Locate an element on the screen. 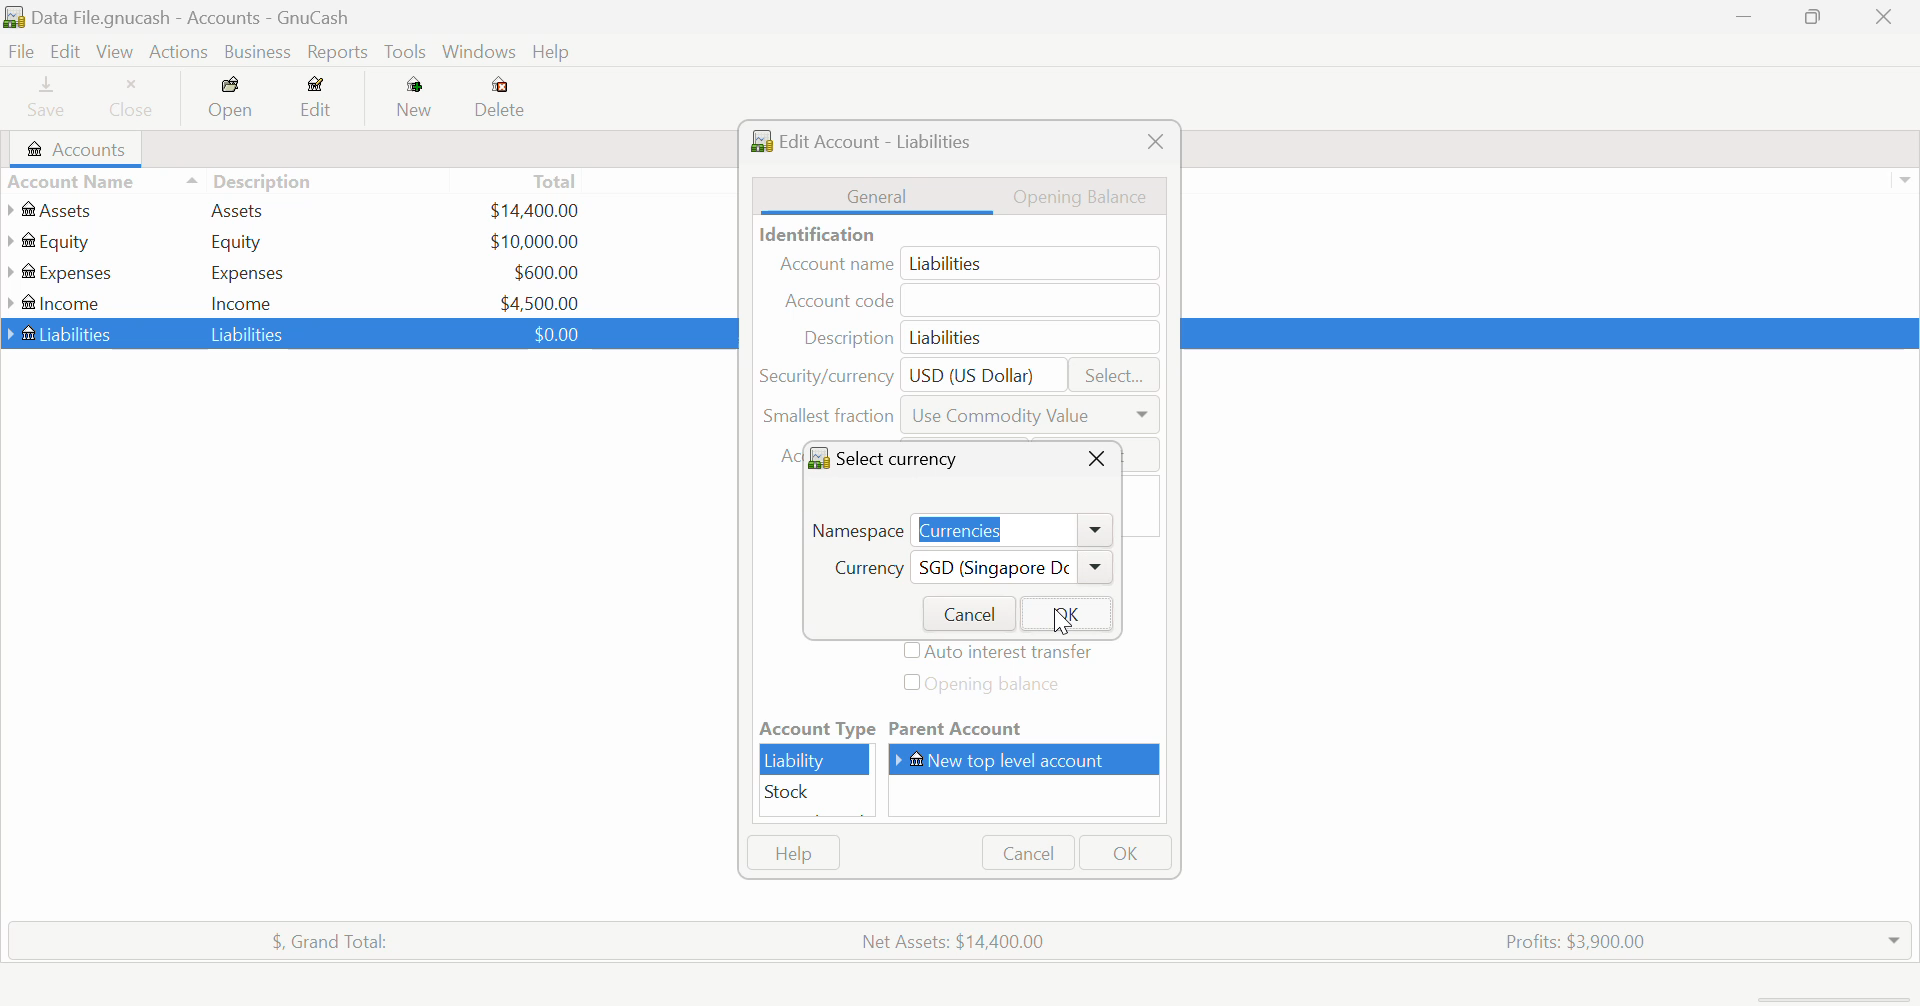 The image size is (1920, 1006). Total is located at coordinates (557, 180).